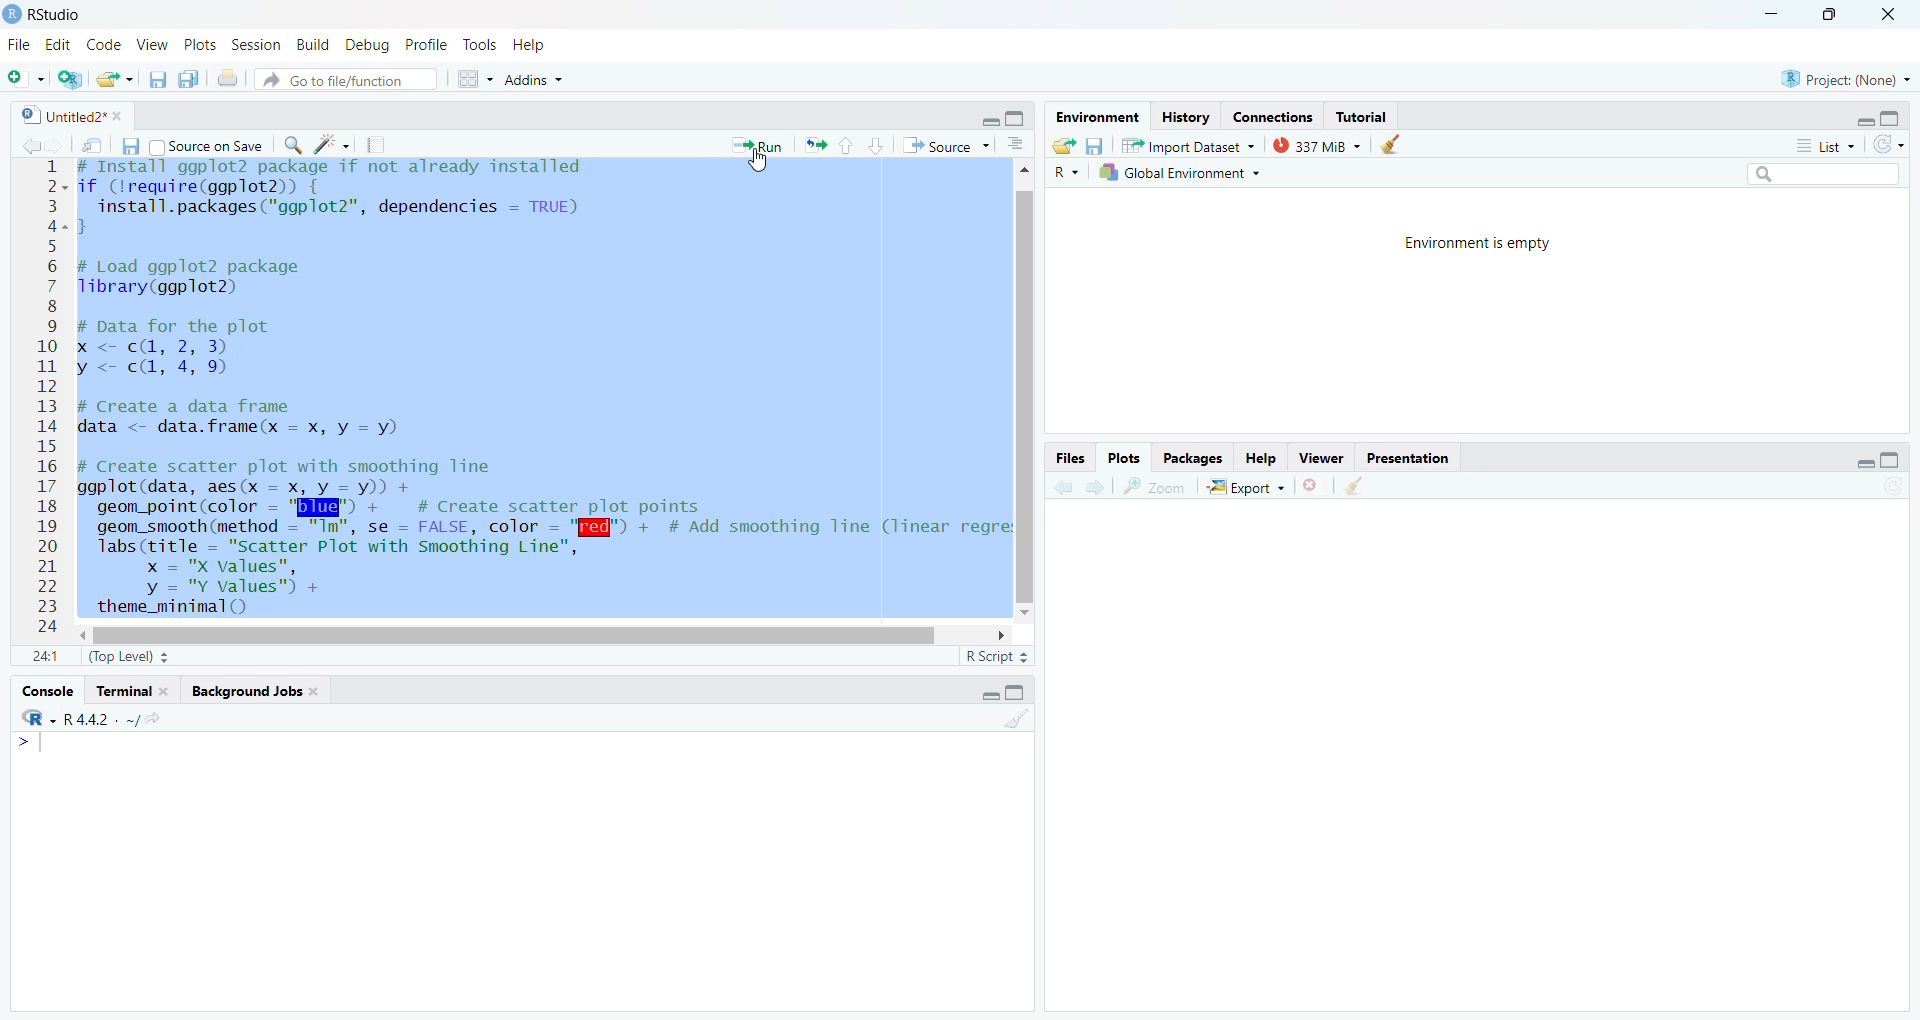 Image resolution: width=1920 pixels, height=1020 pixels. I want to click on  Run, so click(752, 146).